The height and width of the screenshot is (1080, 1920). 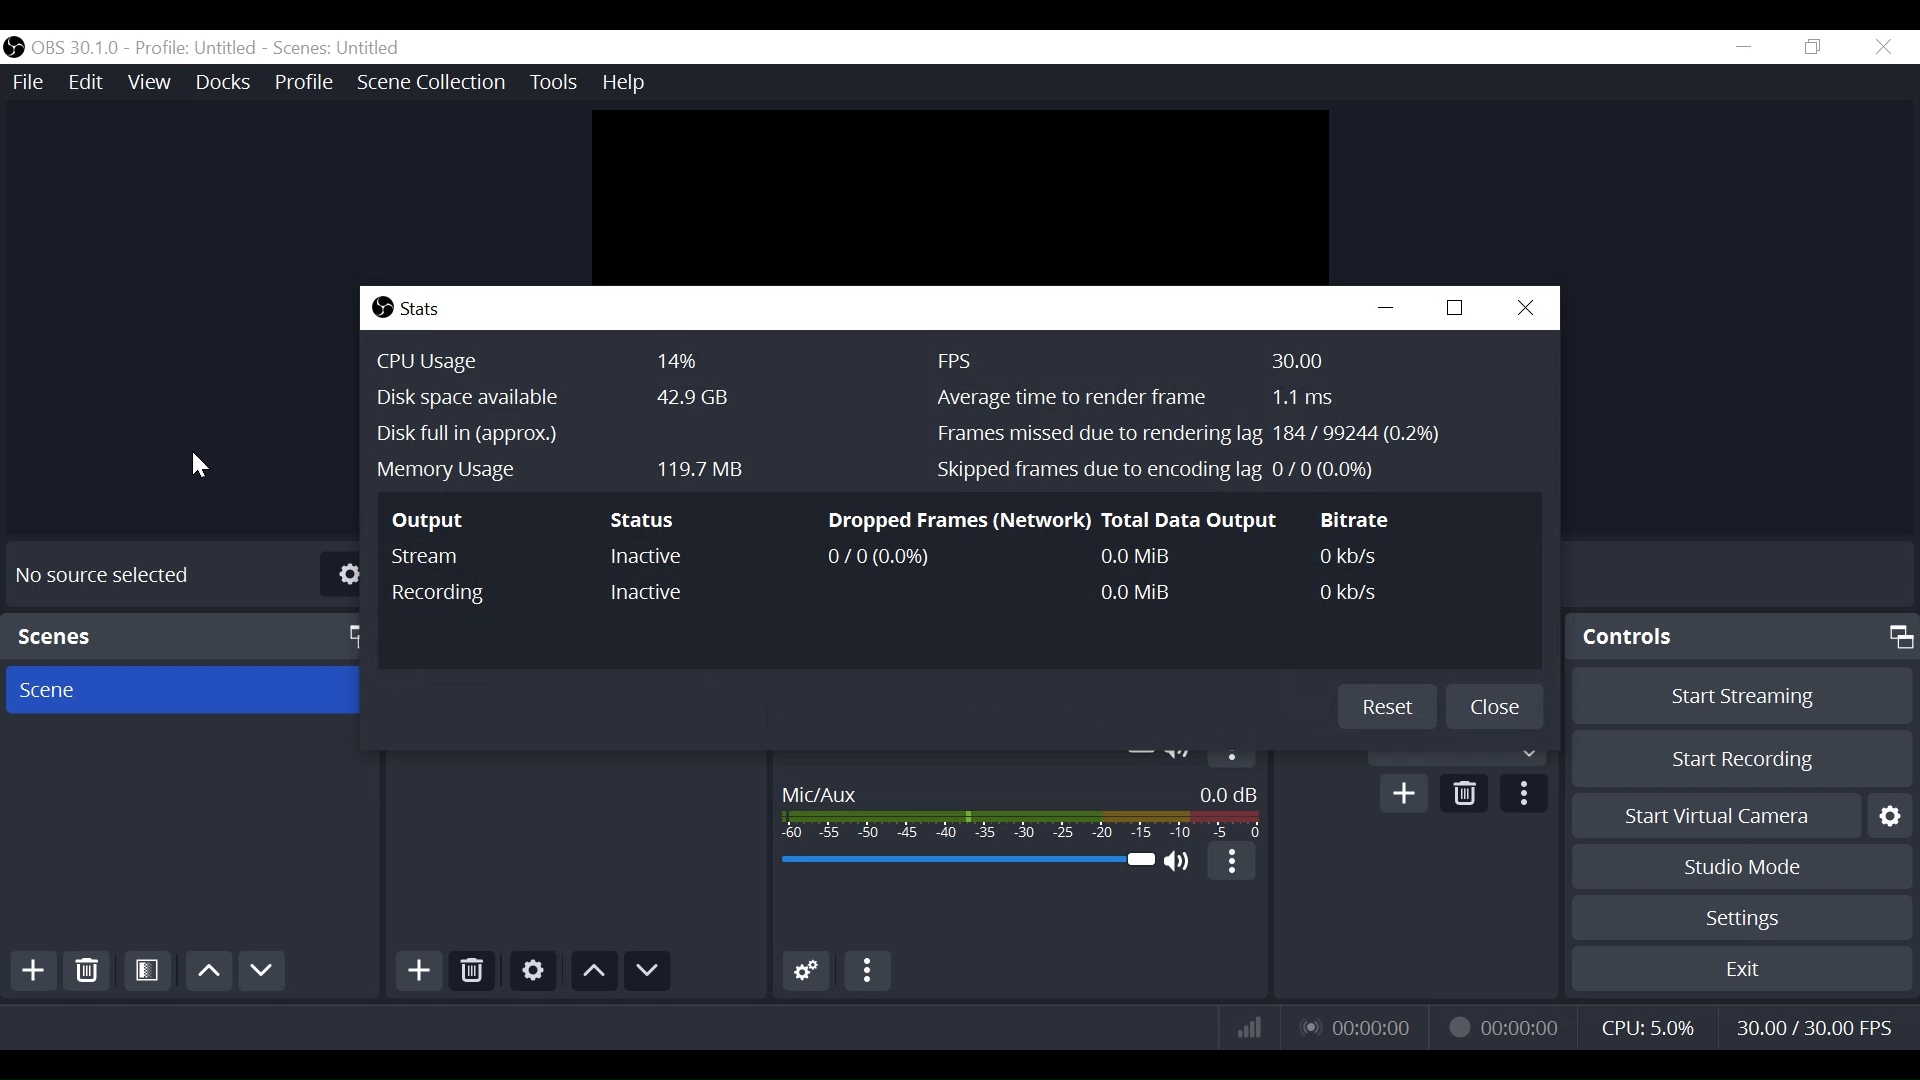 I want to click on Close, so click(x=1882, y=46).